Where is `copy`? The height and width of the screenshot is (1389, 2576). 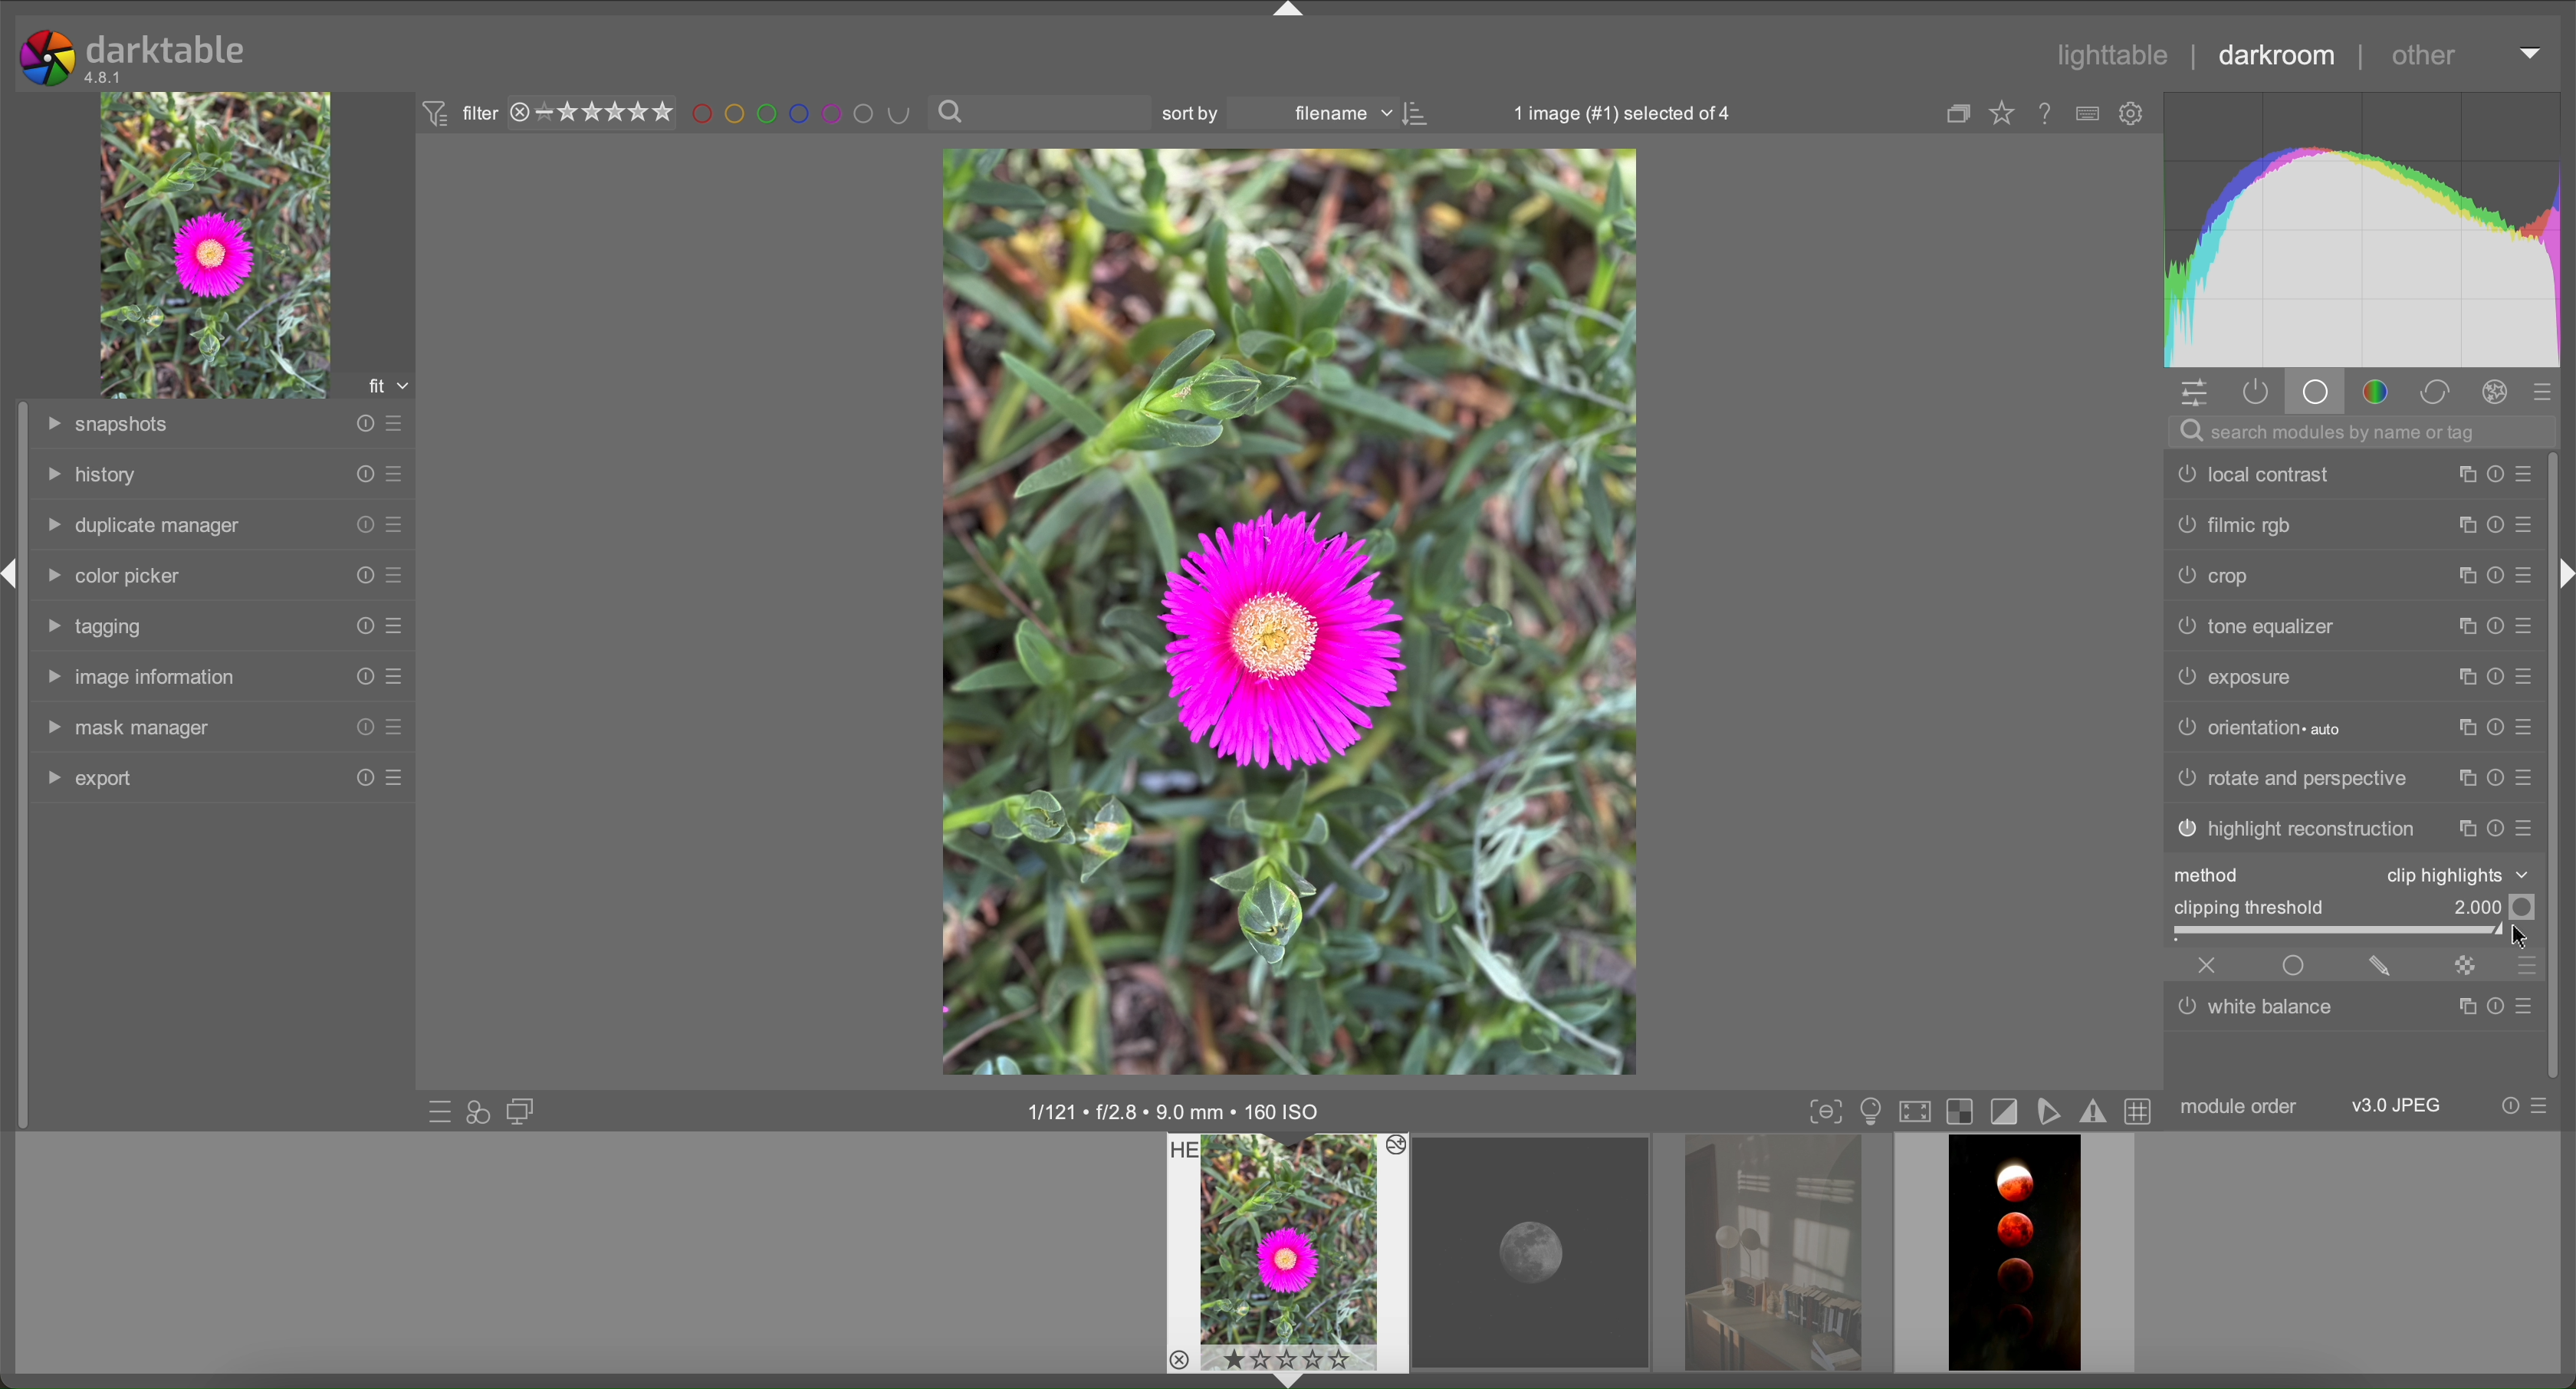 copy is located at coordinates (1959, 114).